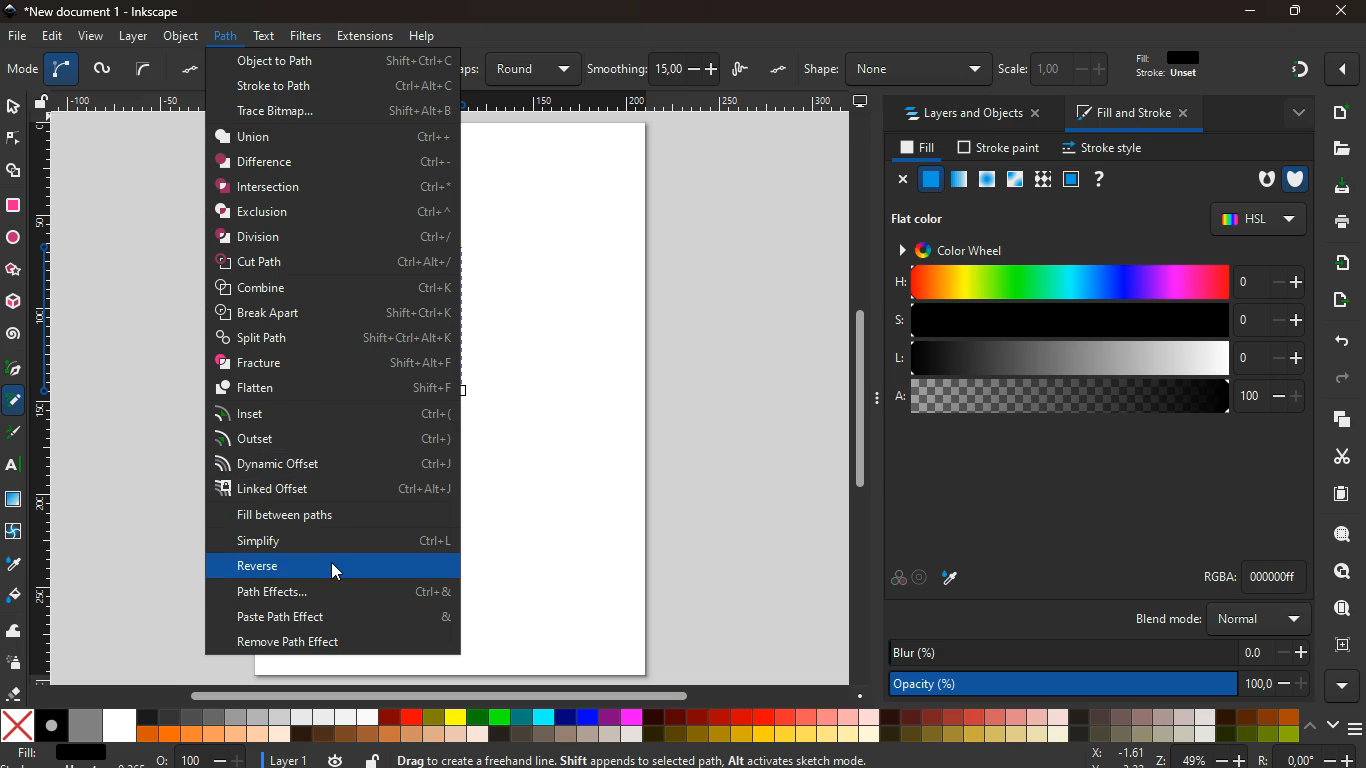 This screenshot has width=1366, height=768. What do you see at coordinates (15, 596) in the screenshot?
I see `paint` at bounding box center [15, 596].